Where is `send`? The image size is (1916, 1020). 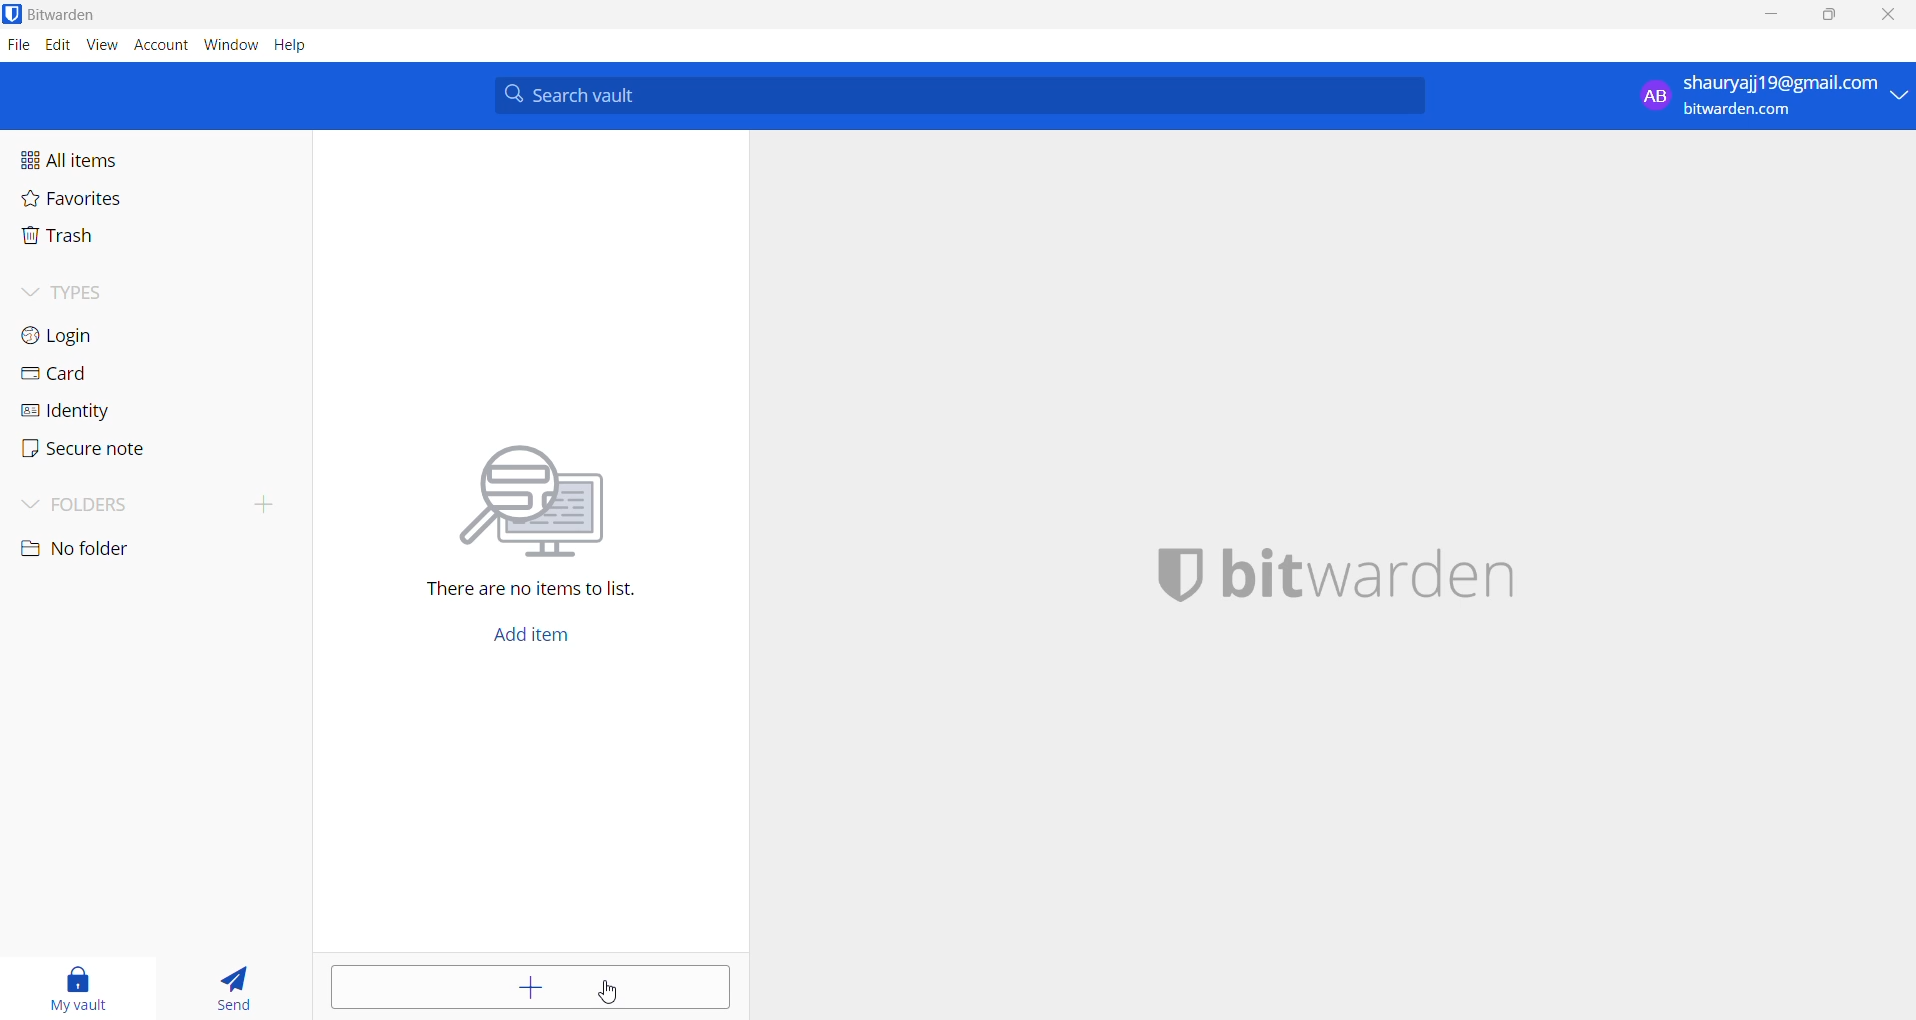
send is located at coordinates (232, 983).